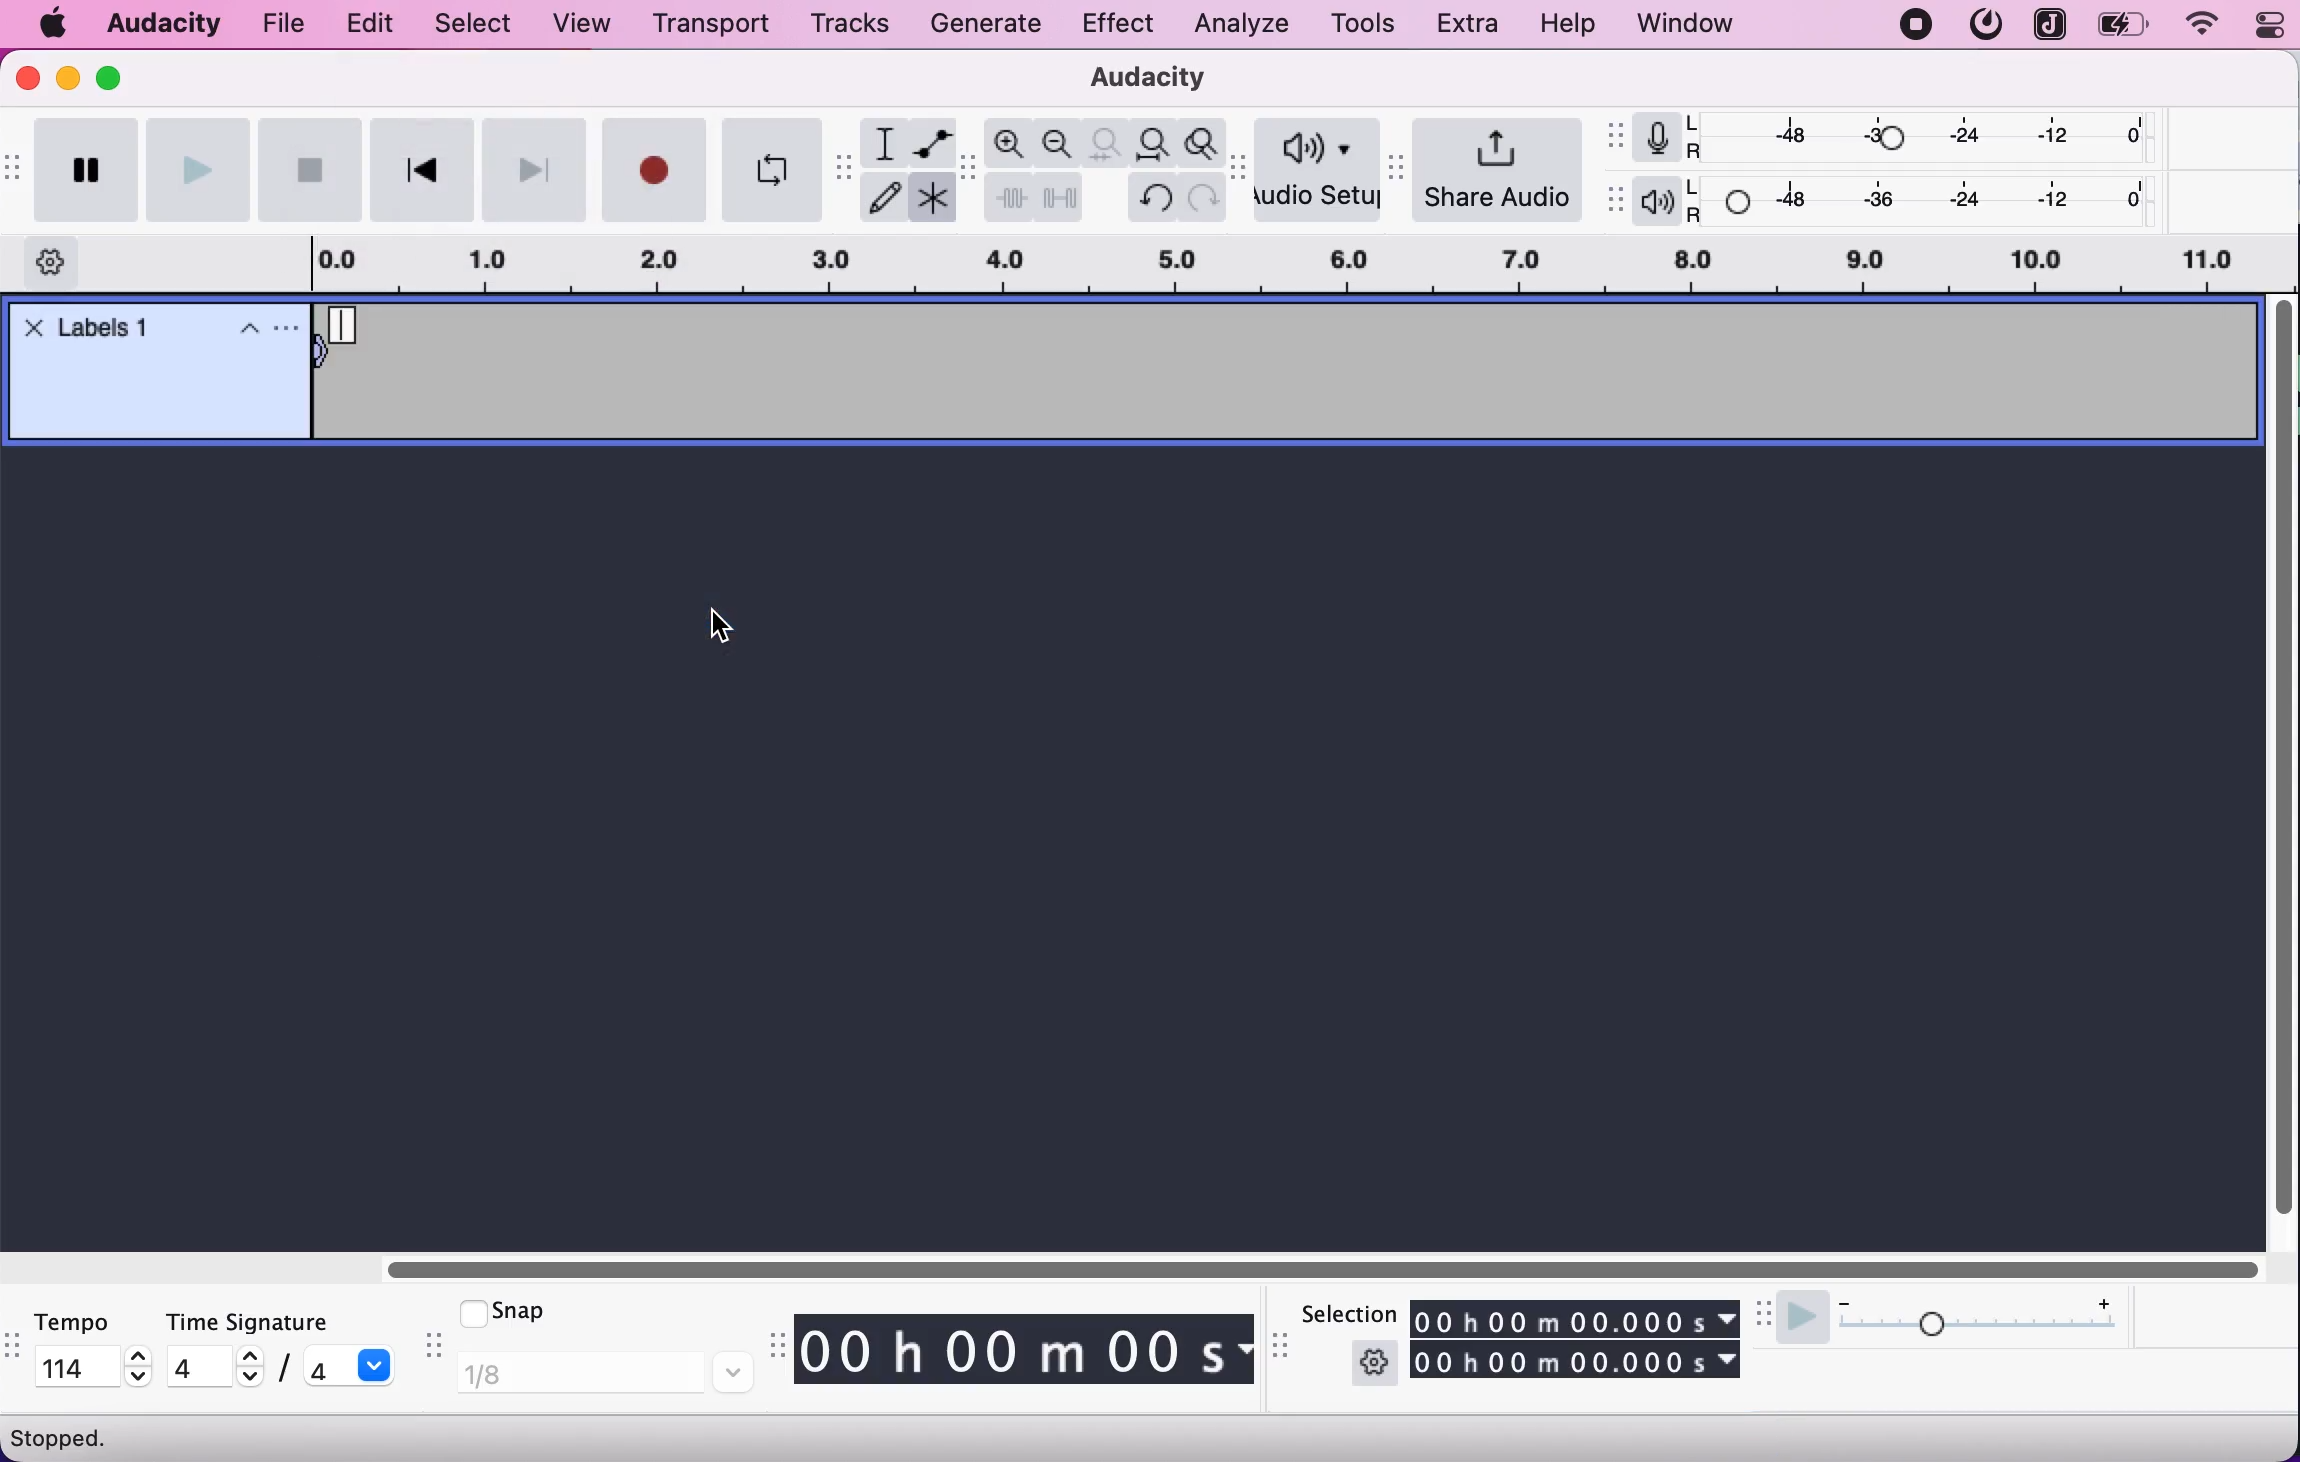  I want to click on zoom out, so click(1059, 141).